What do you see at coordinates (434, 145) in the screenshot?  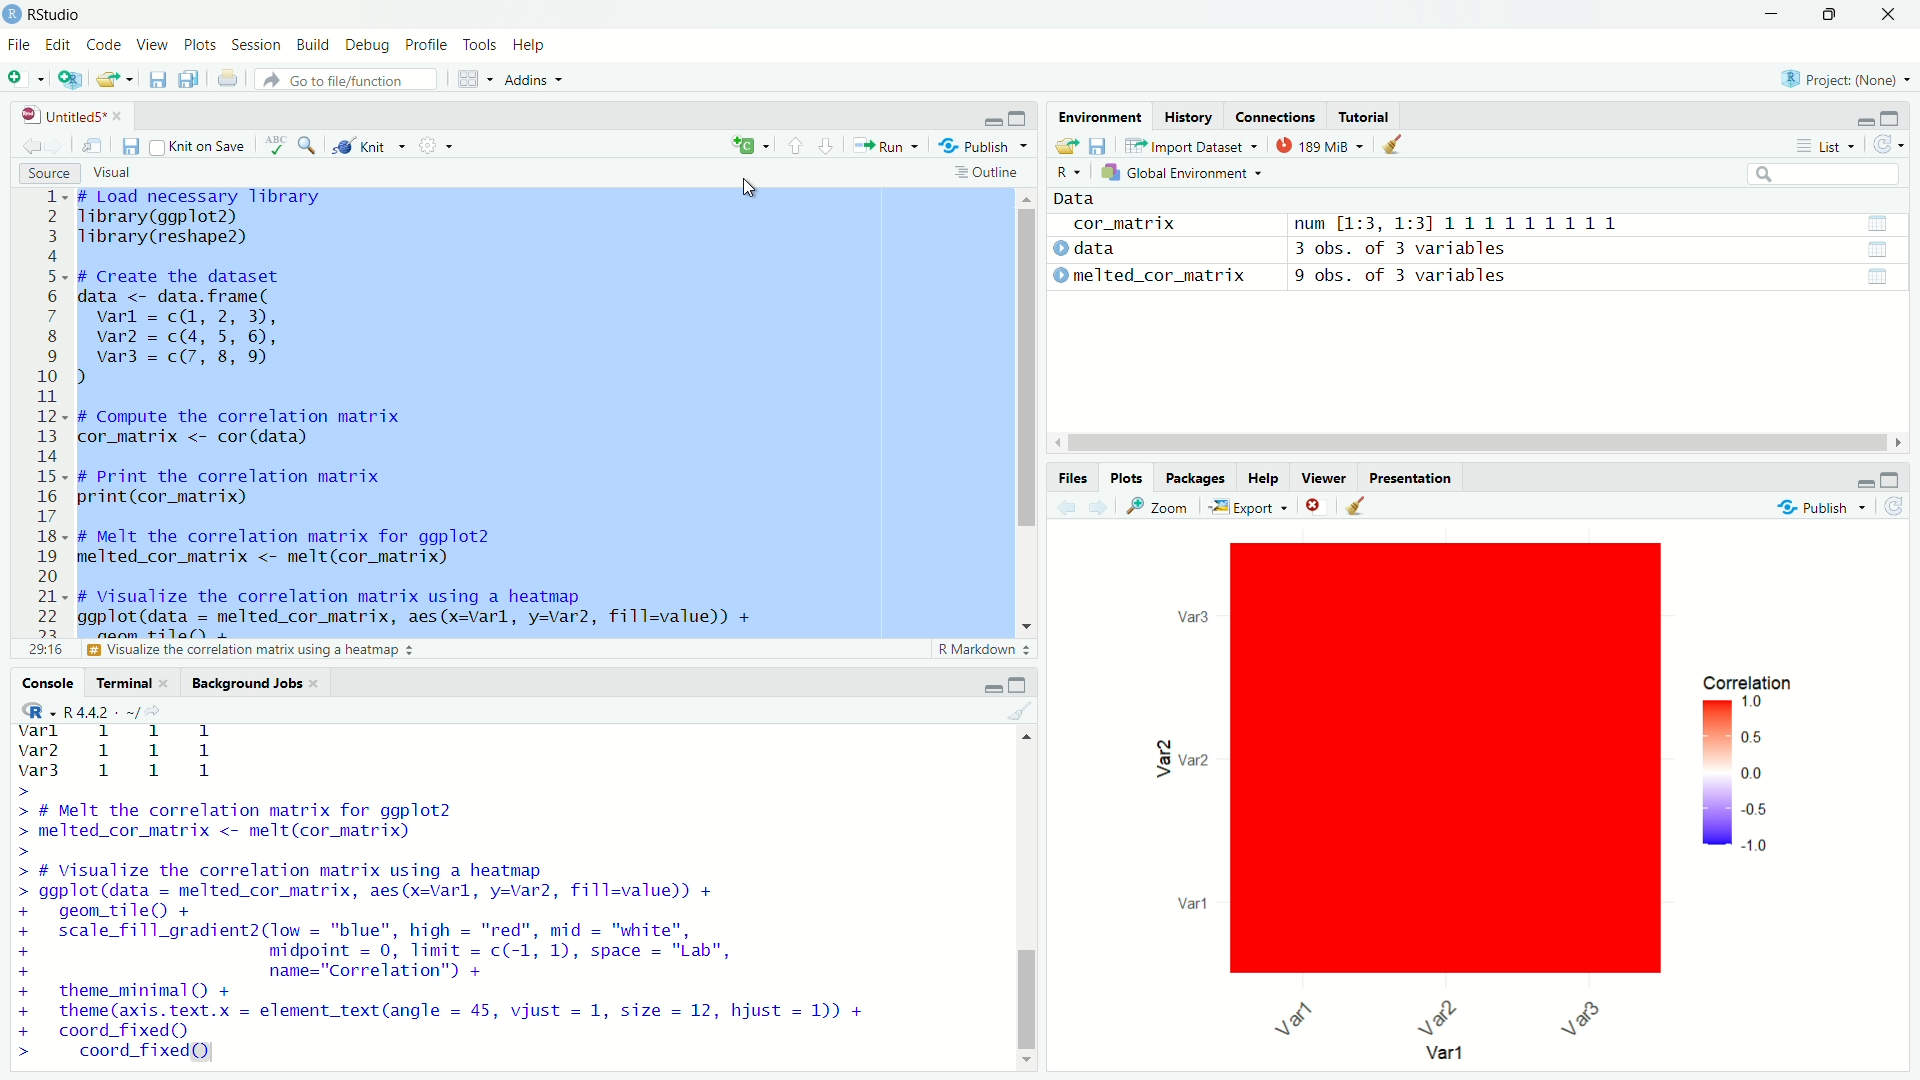 I see `settings` at bounding box center [434, 145].